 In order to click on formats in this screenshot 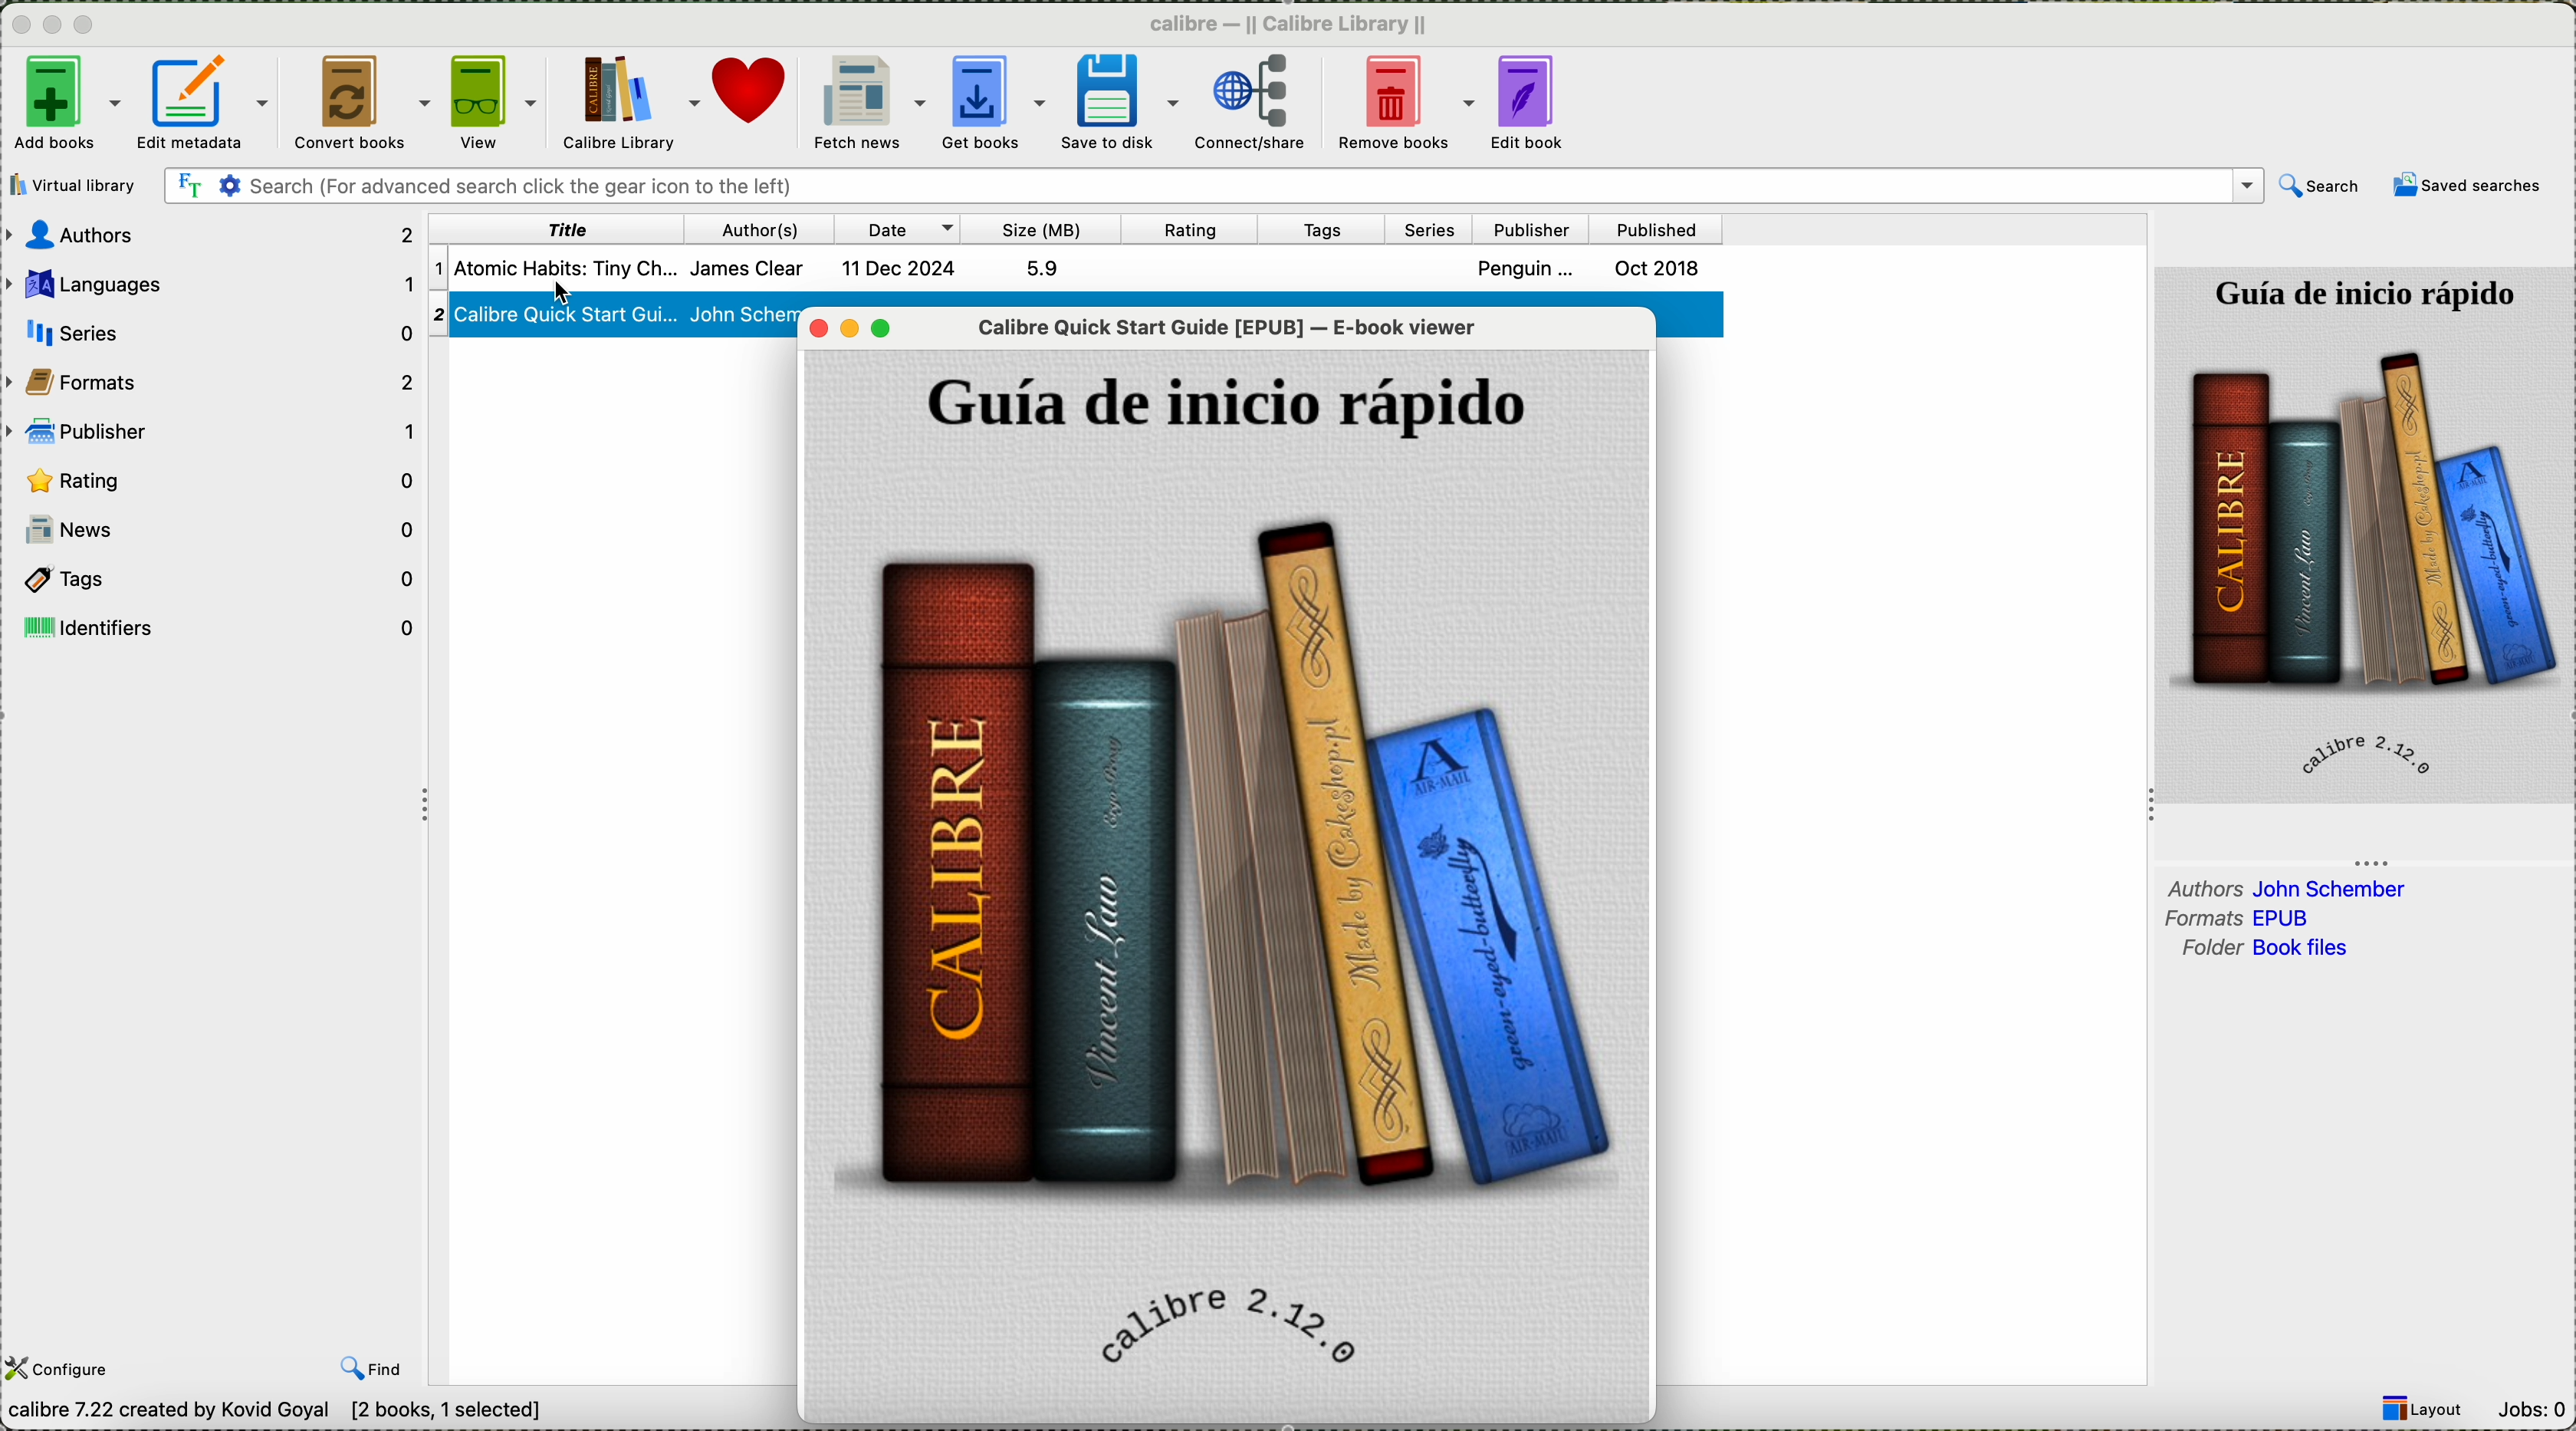, I will do `click(213, 378)`.